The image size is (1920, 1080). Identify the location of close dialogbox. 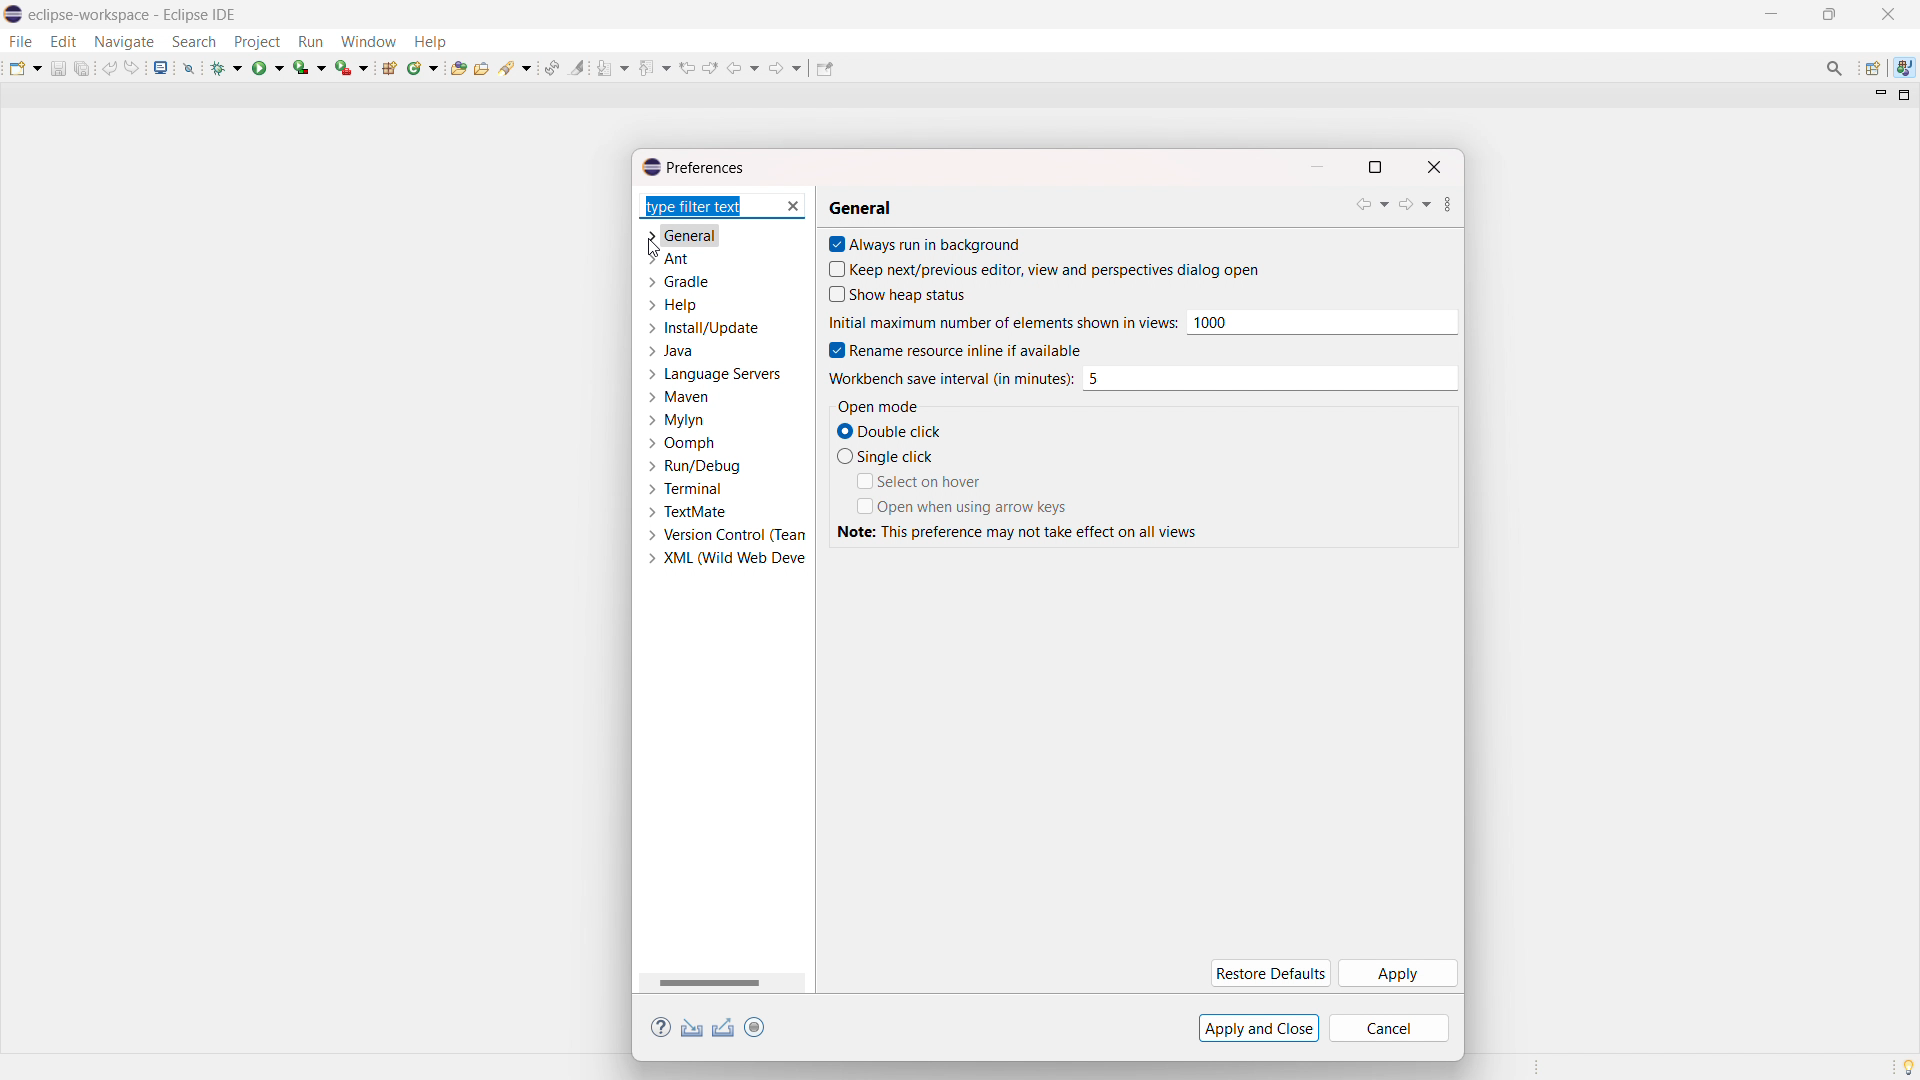
(1433, 167).